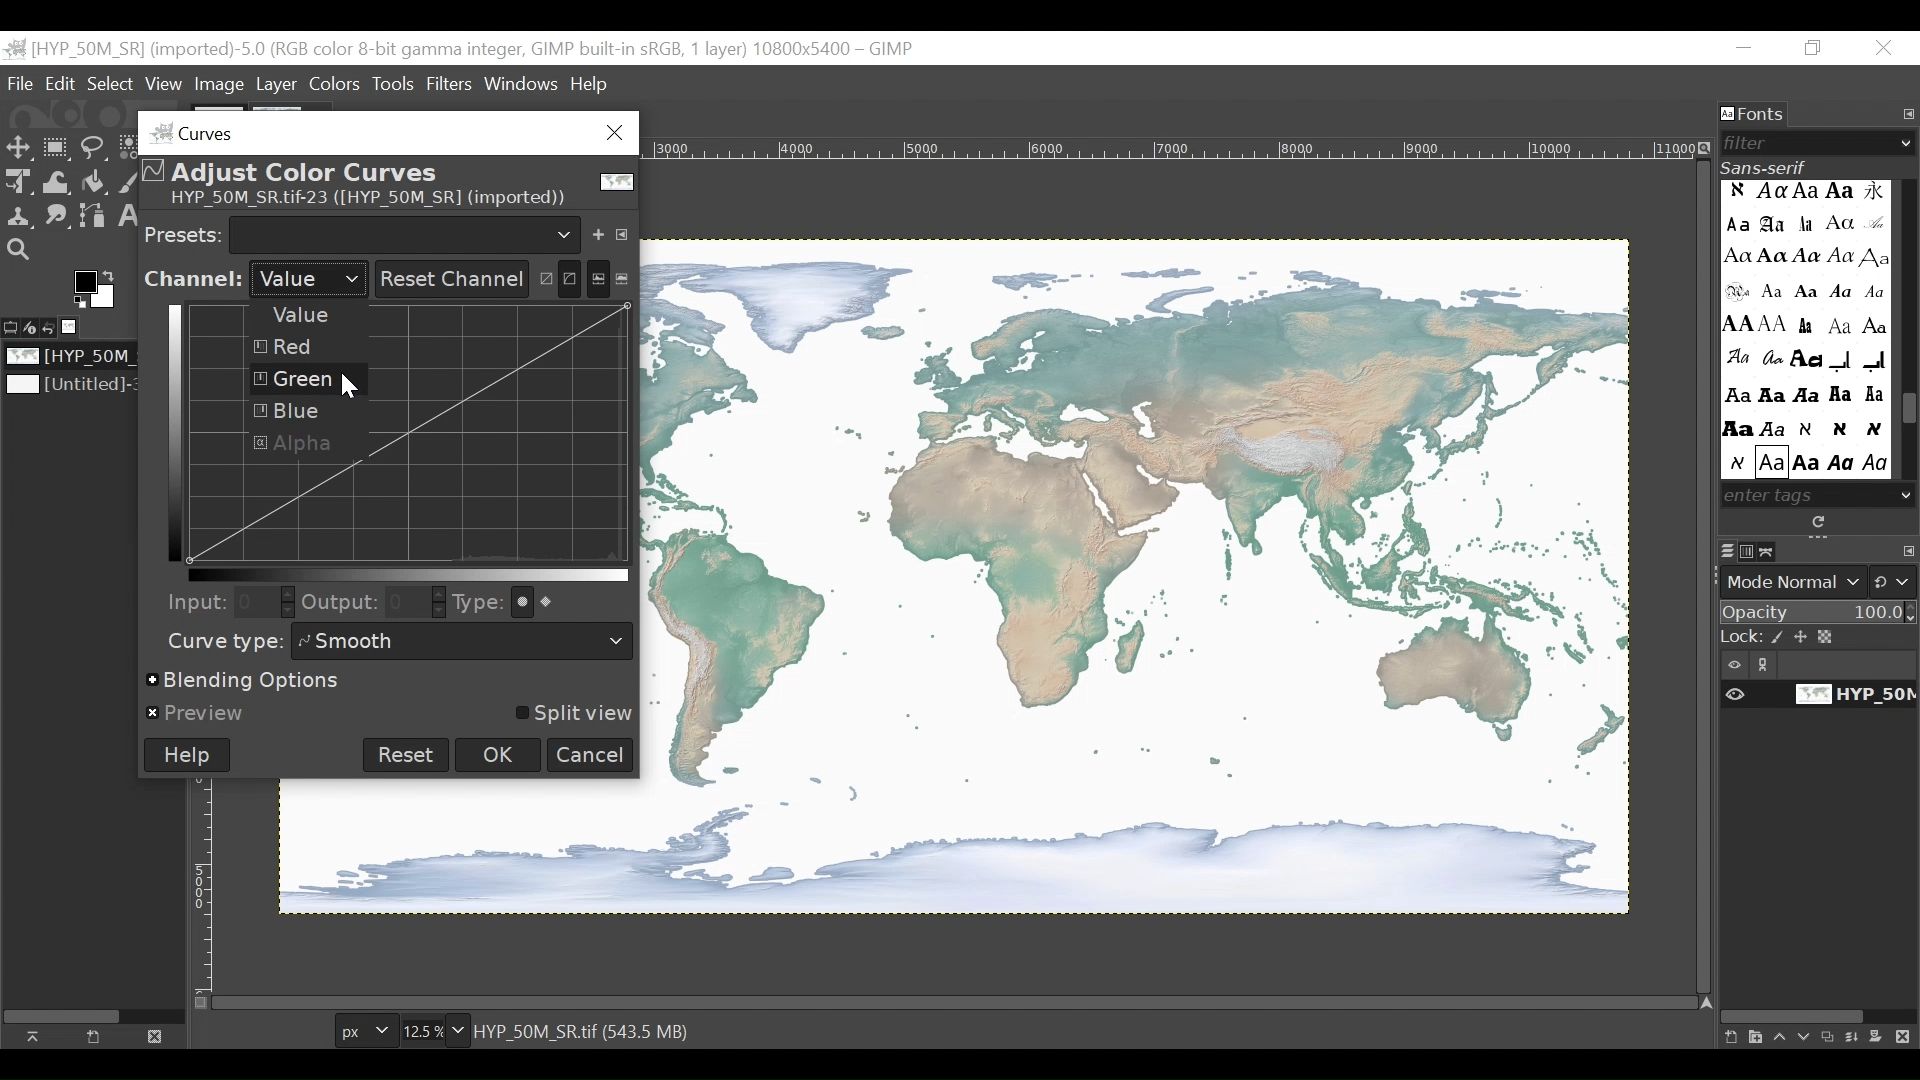 This screenshot has width=1920, height=1080. What do you see at coordinates (461, 47) in the screenshot?
I see `untitled -36.0 (rgb color 8-bit gamma integer , gimp built in stgb, 1 layer) 1174x788 - gimp` at bounding box center [461, 47].